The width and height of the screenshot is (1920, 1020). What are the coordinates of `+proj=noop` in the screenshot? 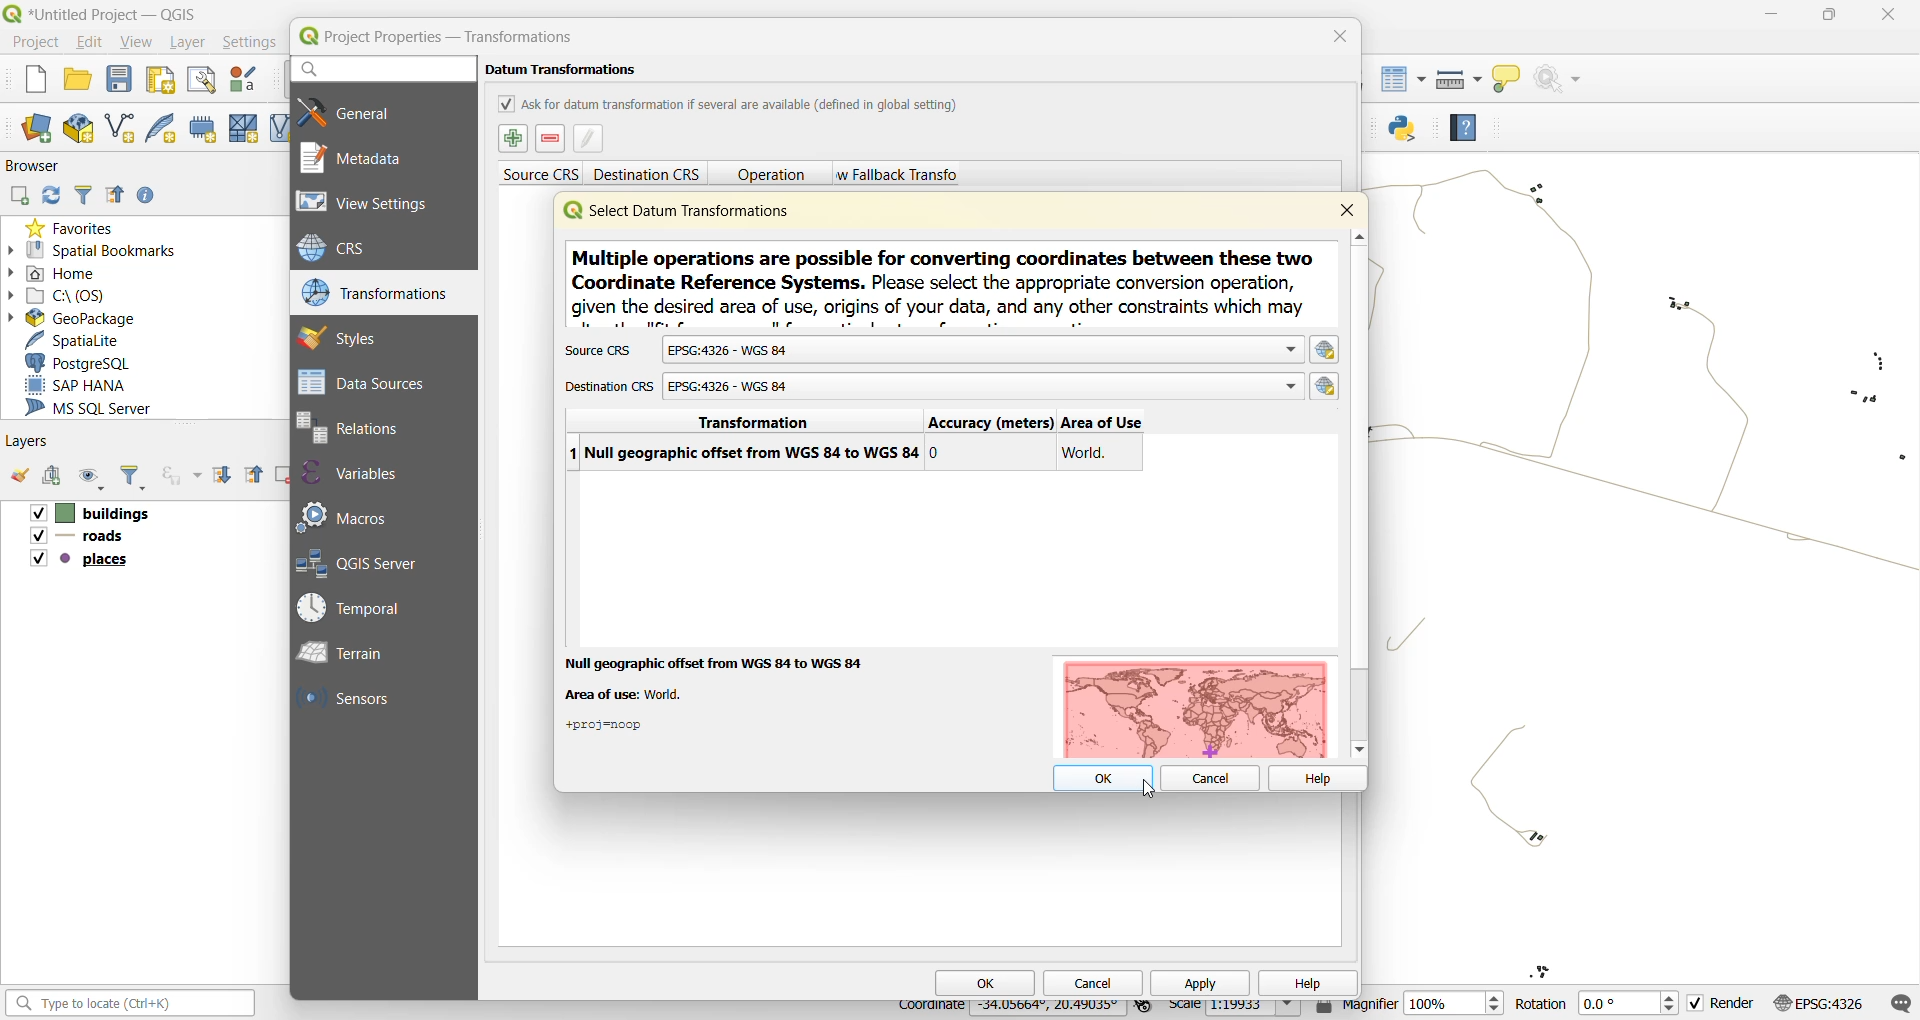 It's located at (603, 726).